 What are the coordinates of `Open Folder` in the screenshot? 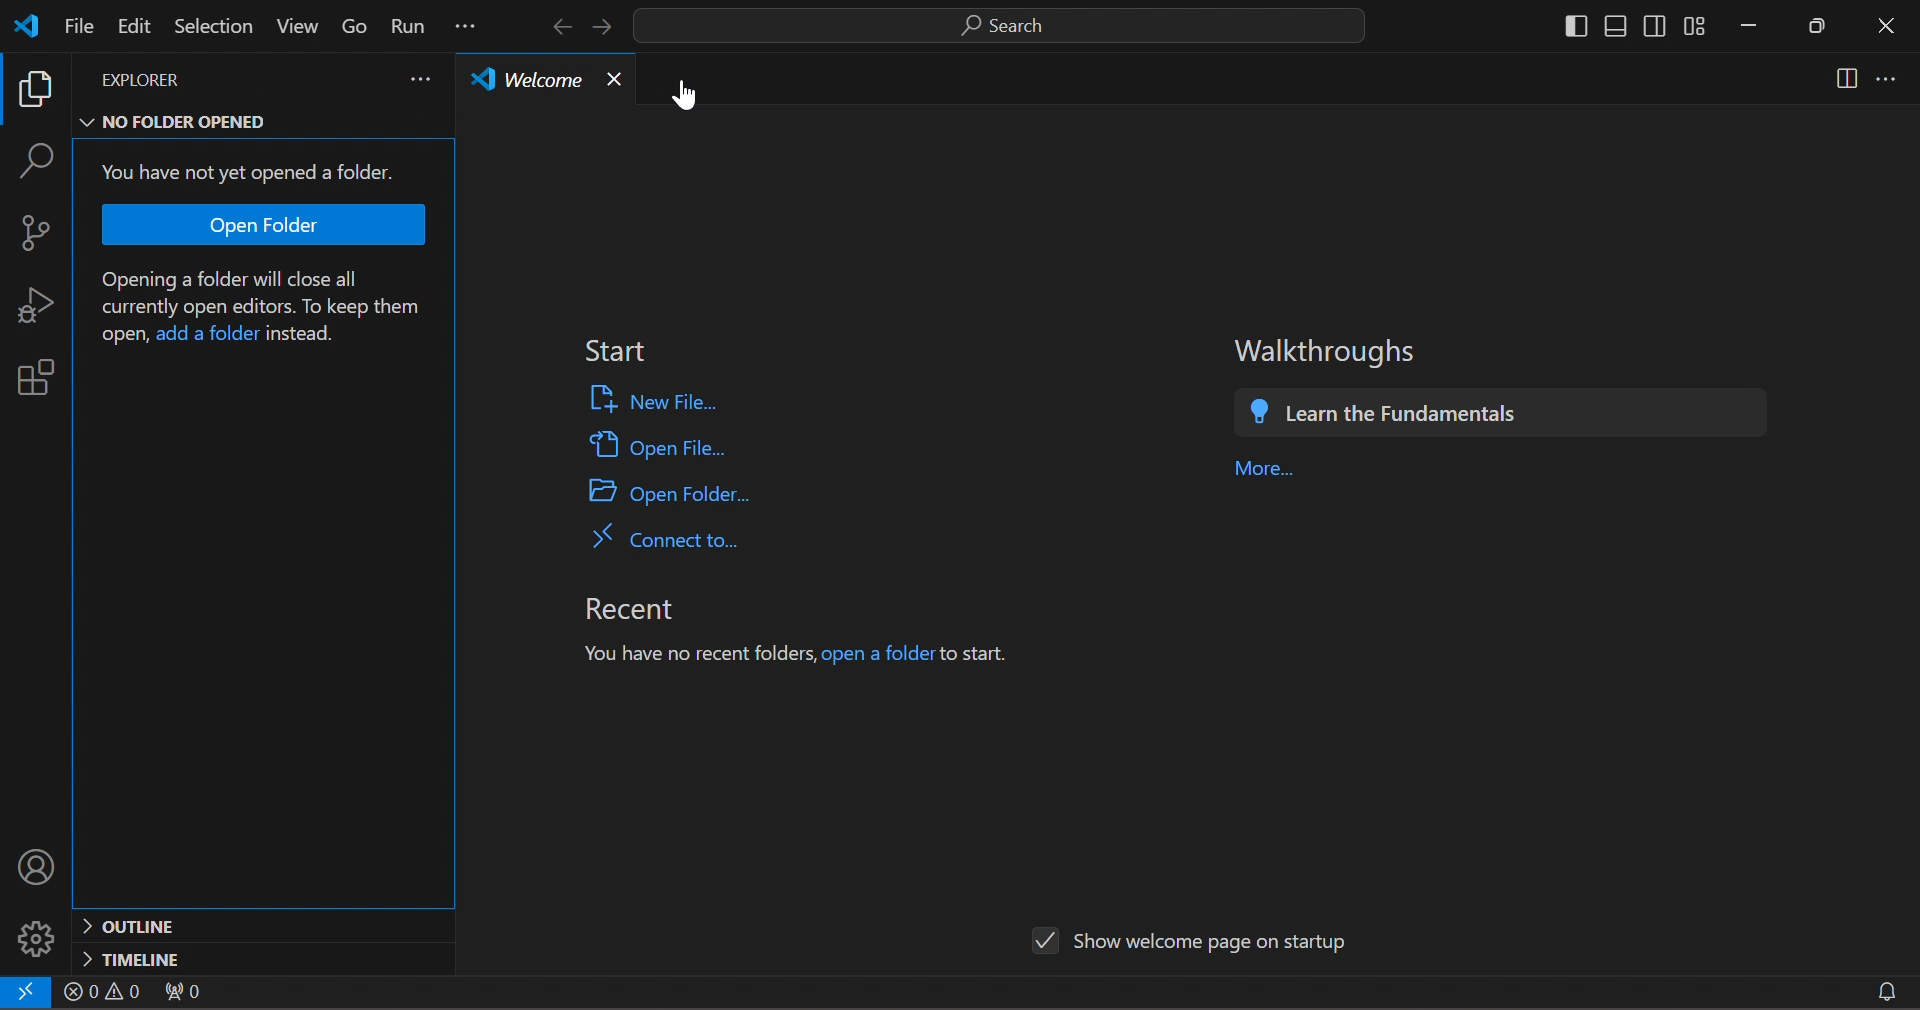 It's located at (689, 493).